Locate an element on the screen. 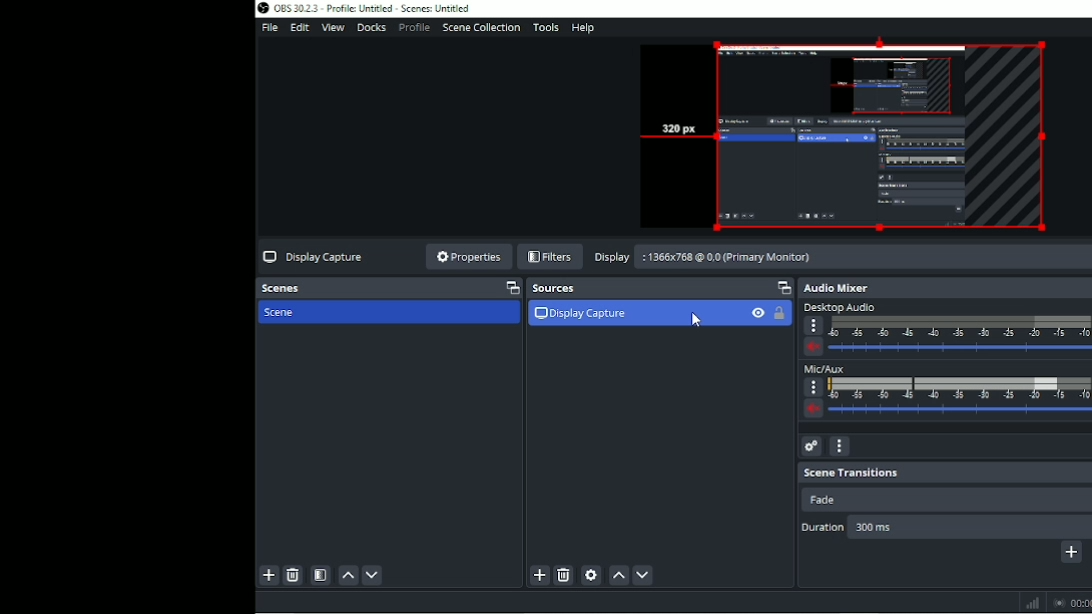 The image size is (1092, 614). Display capture is located at coordinates (314, 257).